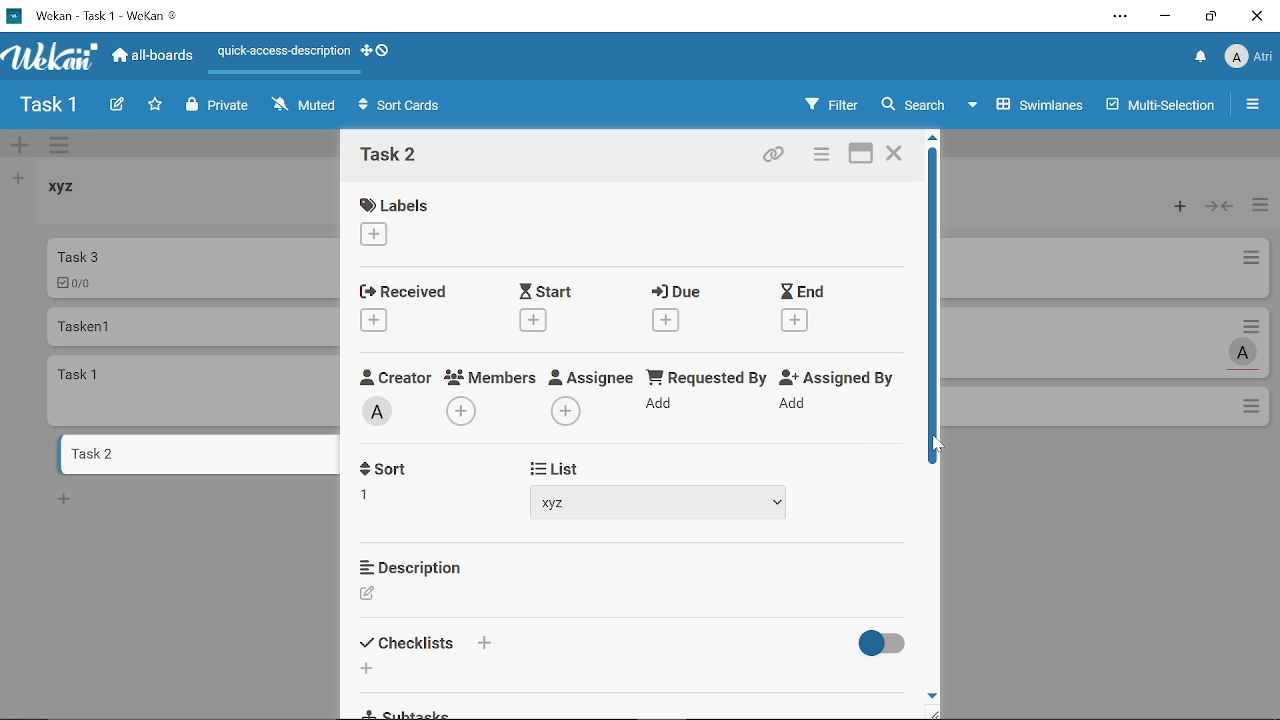 The height and width of the screenshot is (720, 1280). Describe the element at coordinates (305, 104) in the screenshot. I see `Muted` at that location.